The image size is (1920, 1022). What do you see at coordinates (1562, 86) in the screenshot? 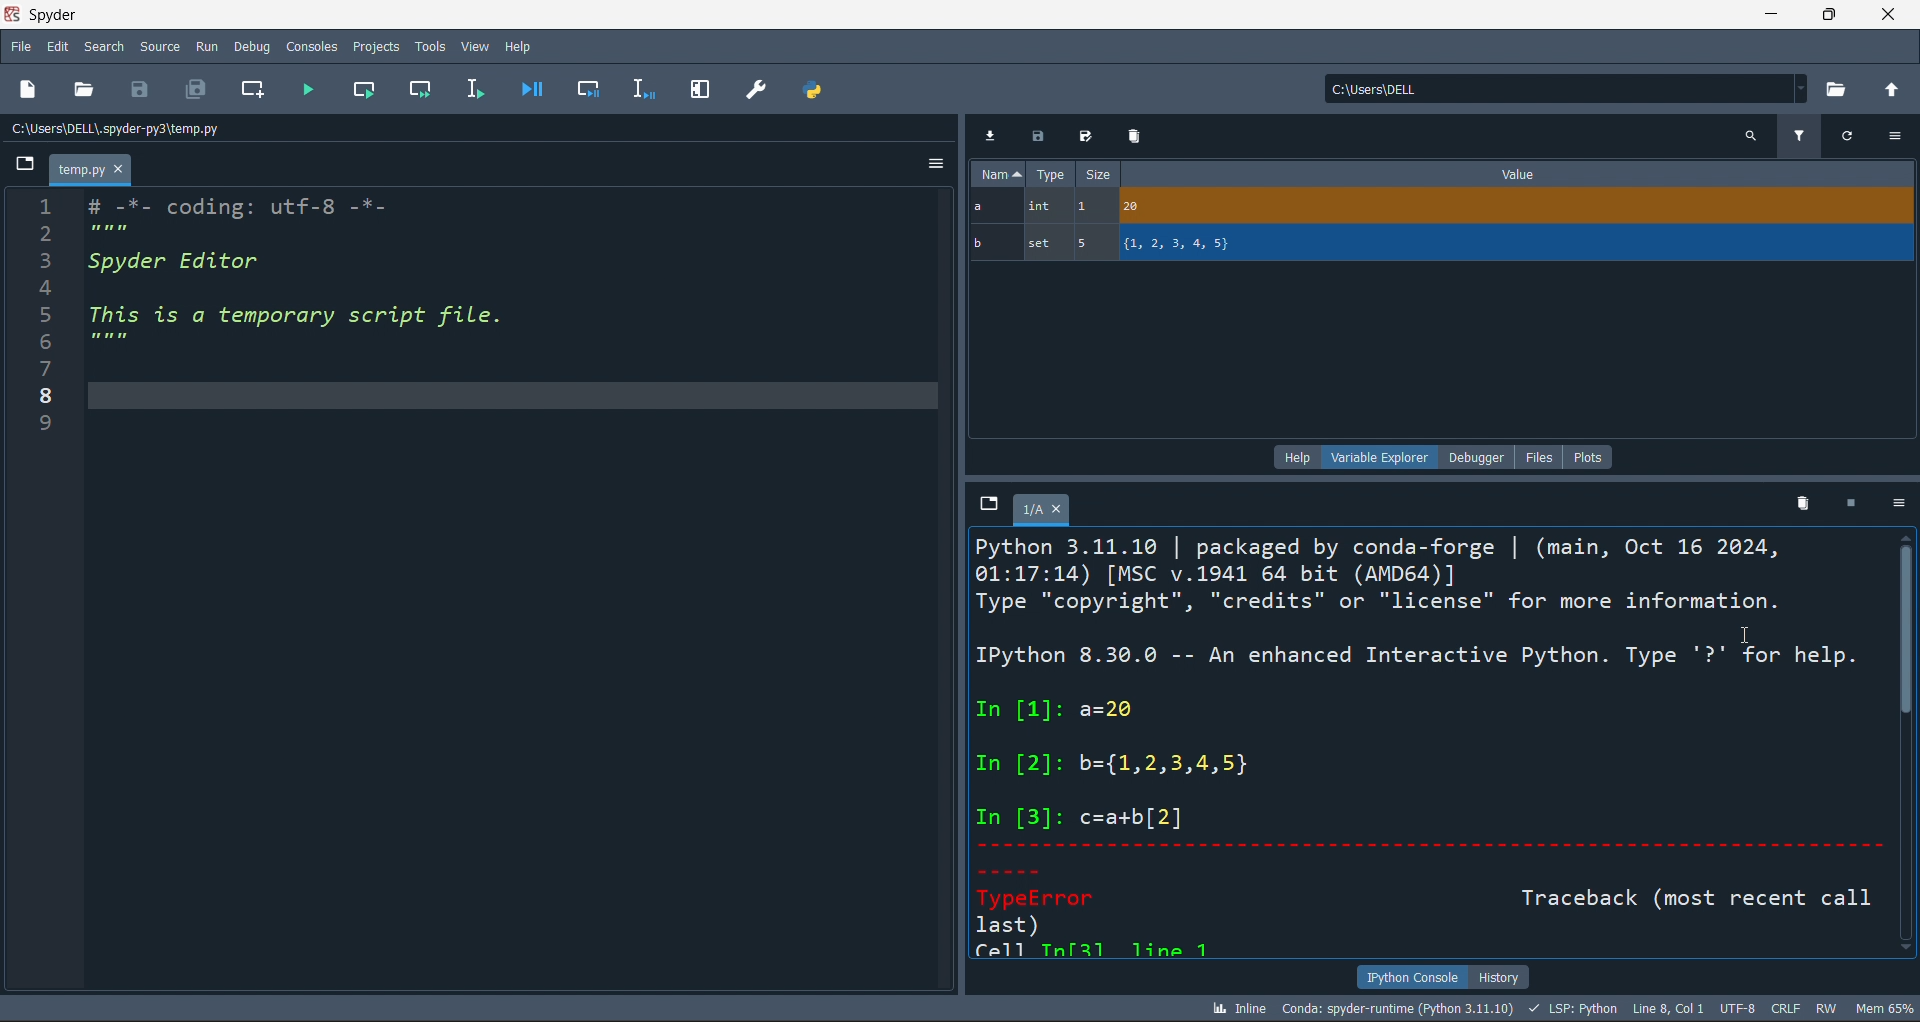
I see `c:\users\dell` at bounding box center [1562, 86].